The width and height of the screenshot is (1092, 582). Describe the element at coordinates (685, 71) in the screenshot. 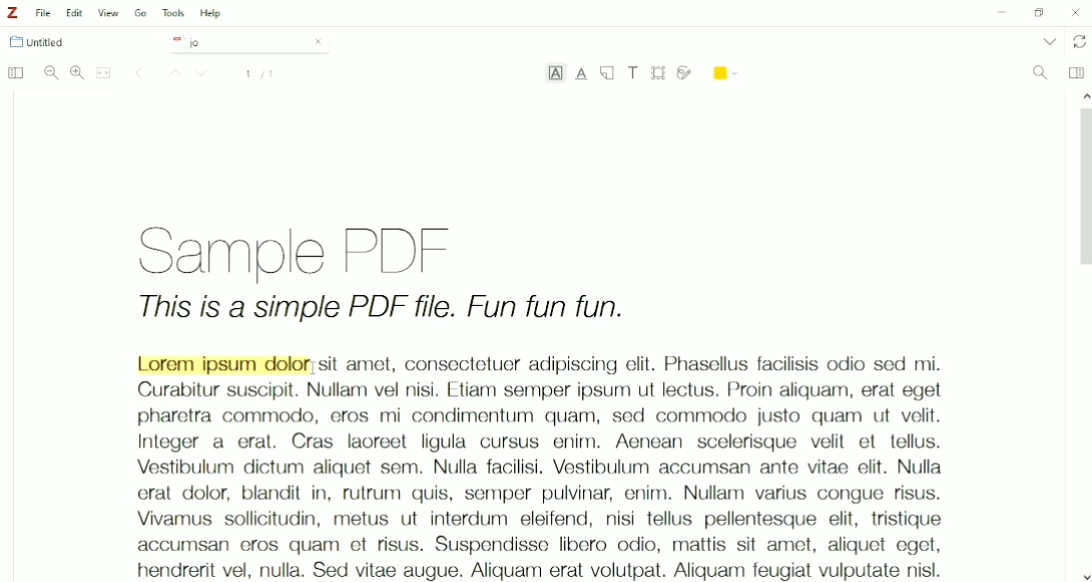

I see `Draw` at that location.